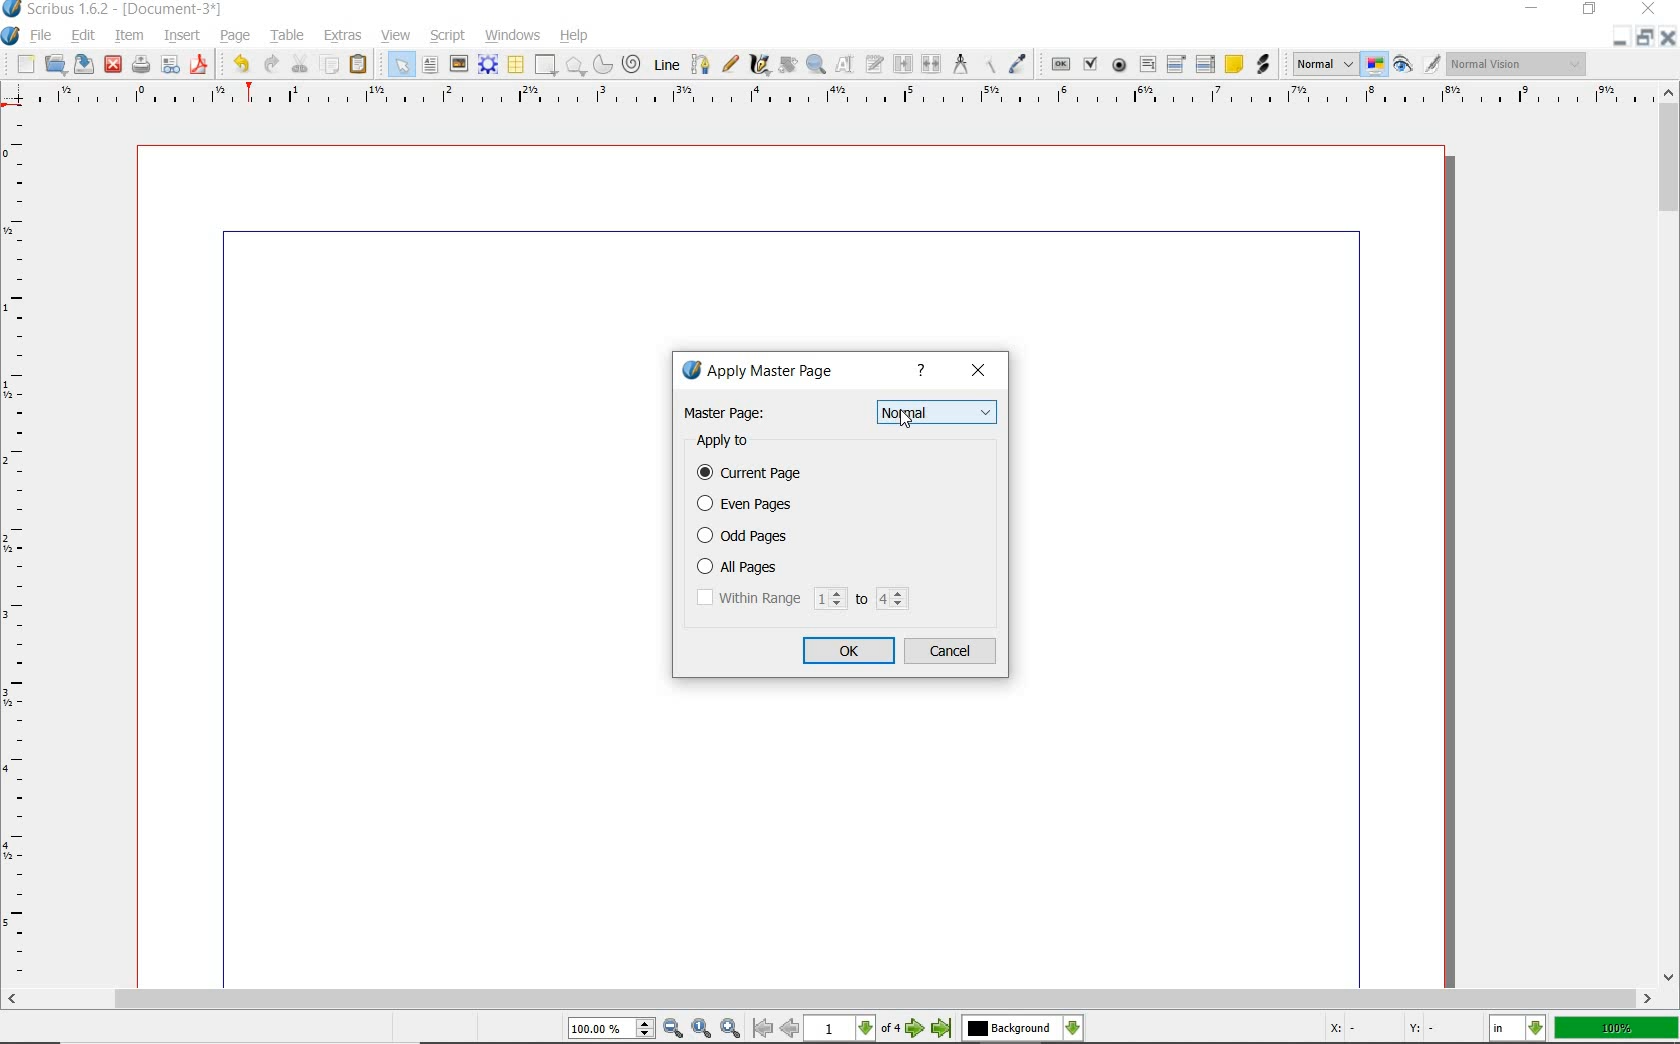 Image resolution: width=1680 pixels, height=1044 pixels. Describe the element at coordinates (330, 64) in the screenshot. I see `copy` at that location.